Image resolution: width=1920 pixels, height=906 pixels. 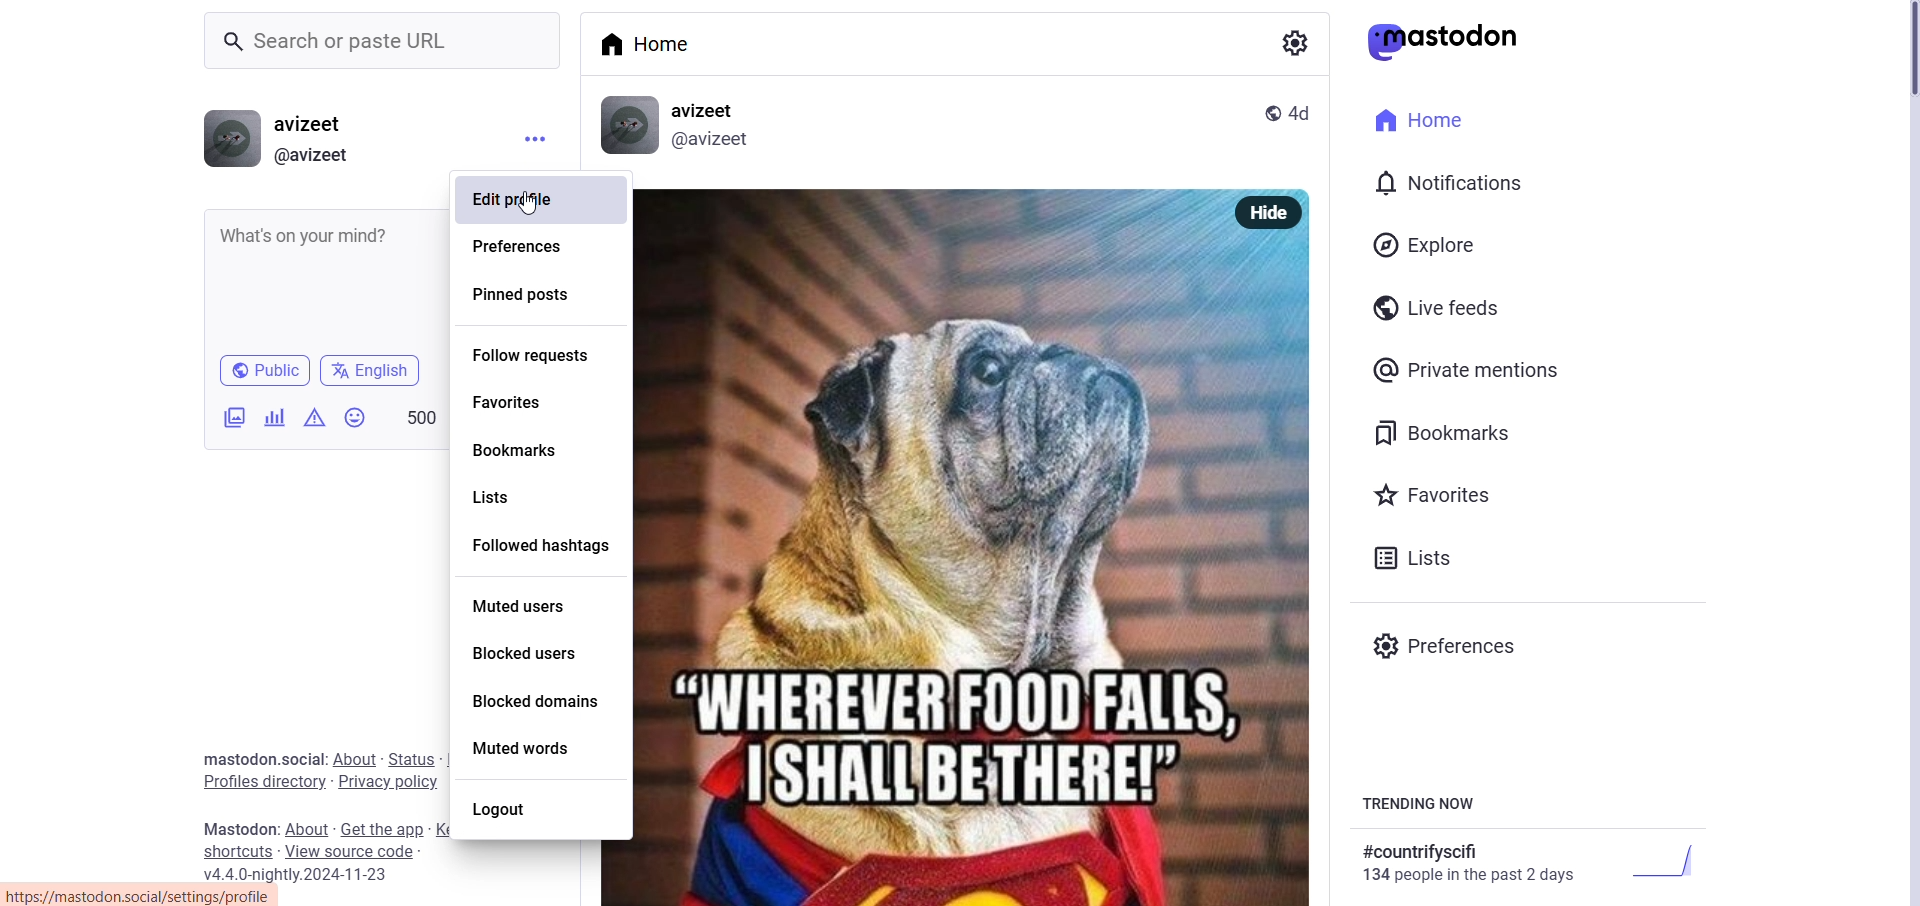 What do you see at coordinates (1446, 42) in the screenshot?
I see `mastodon` at bounding box center [1446, 42].